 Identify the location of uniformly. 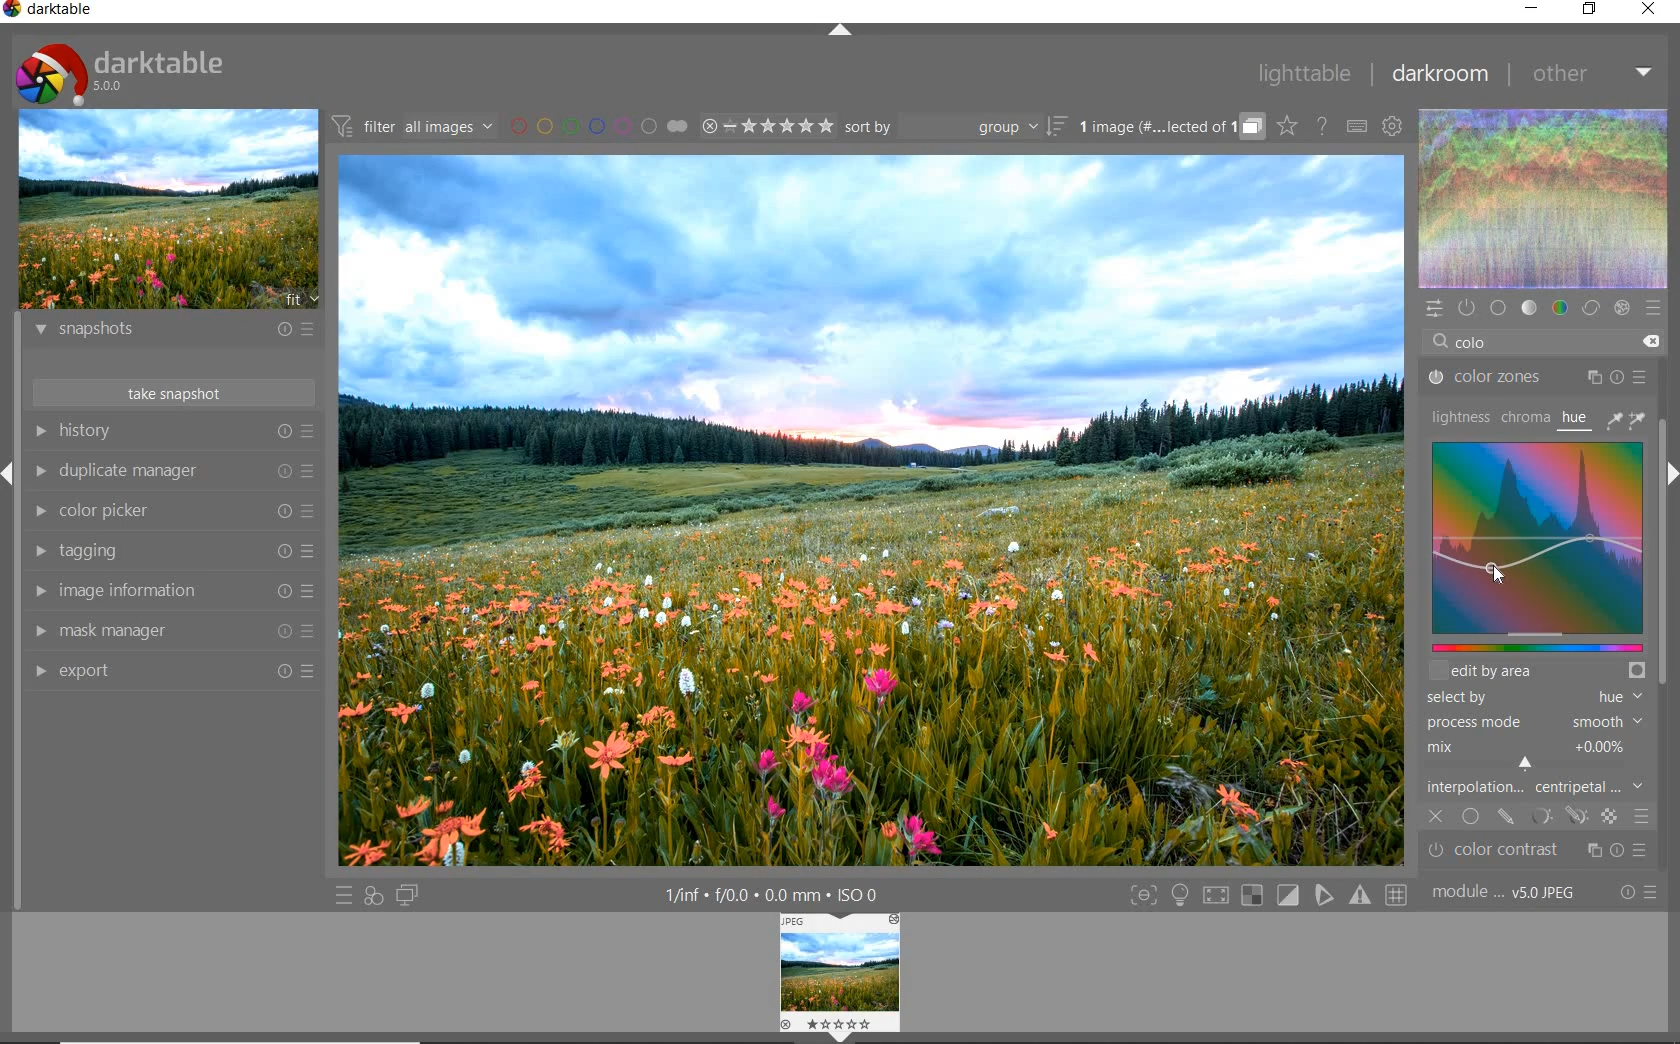
(1472, 817).